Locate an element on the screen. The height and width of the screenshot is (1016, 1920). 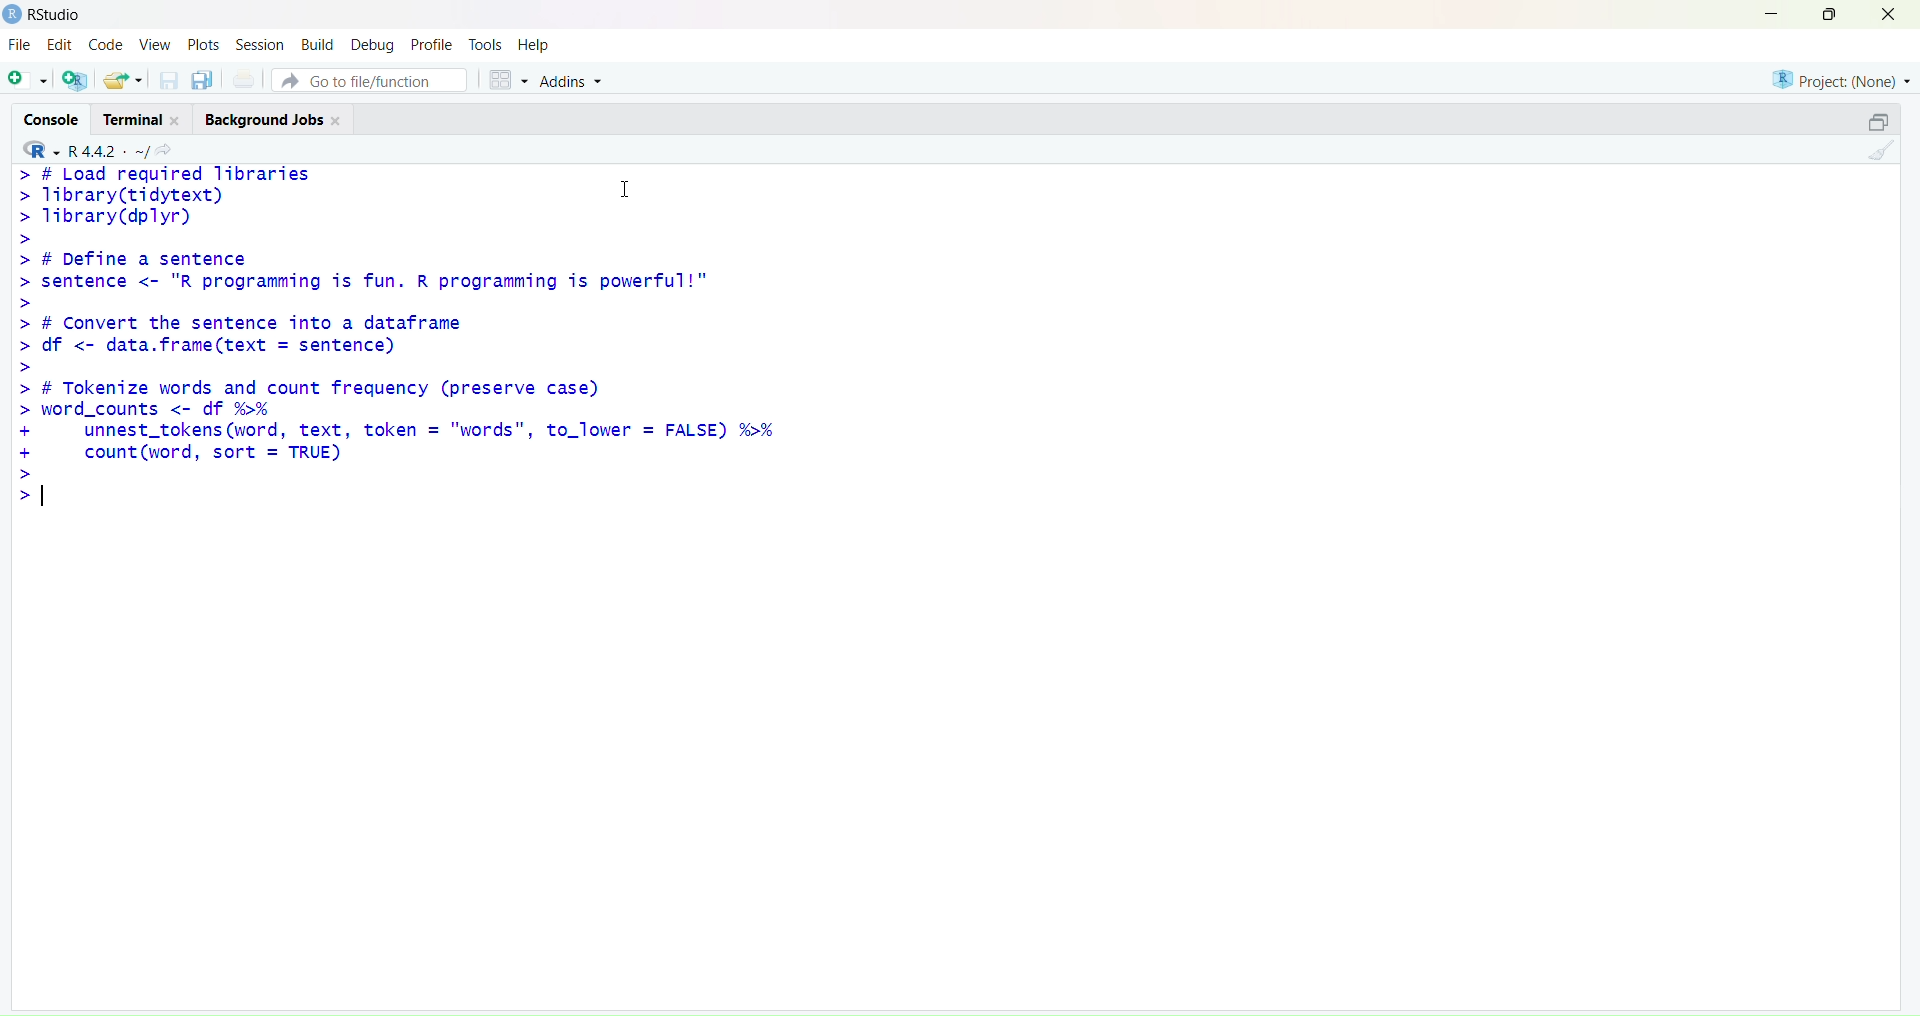
Edit is located at coordinates (62, 45).